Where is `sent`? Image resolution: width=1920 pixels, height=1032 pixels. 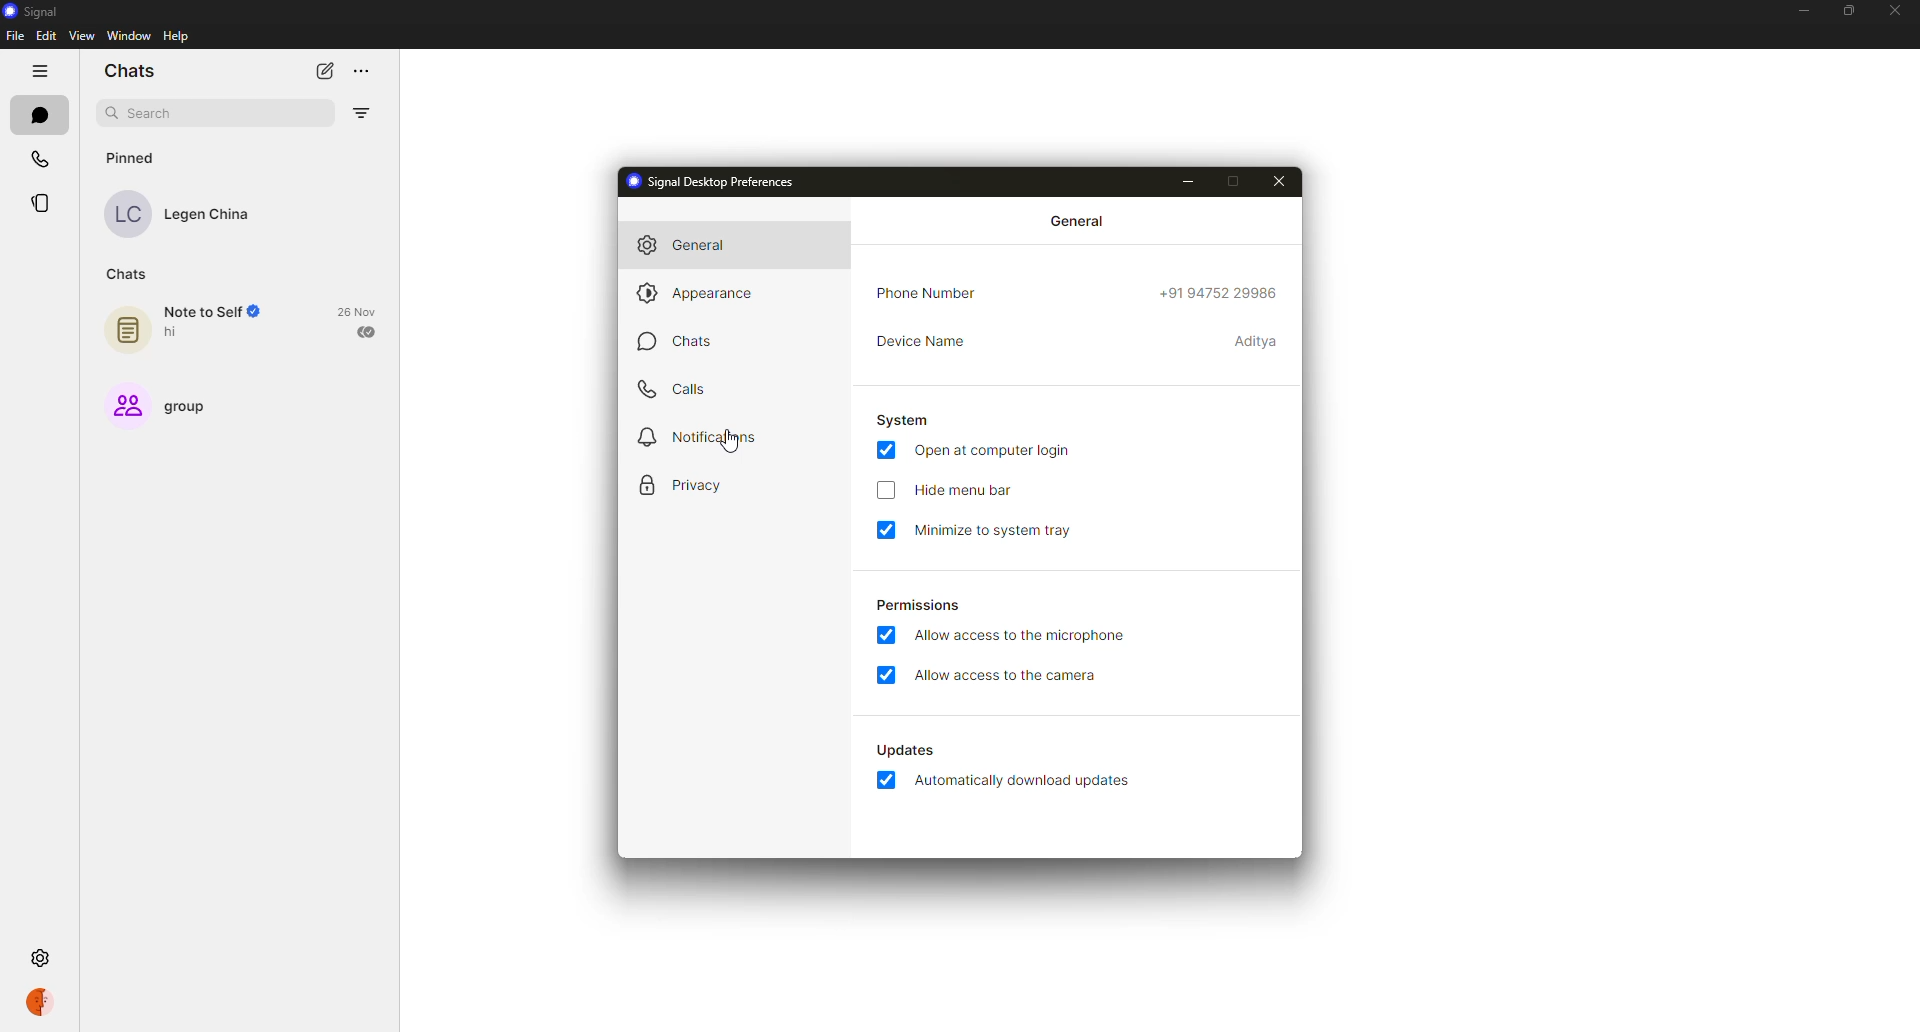
sent is located at coordinates (368, 333).